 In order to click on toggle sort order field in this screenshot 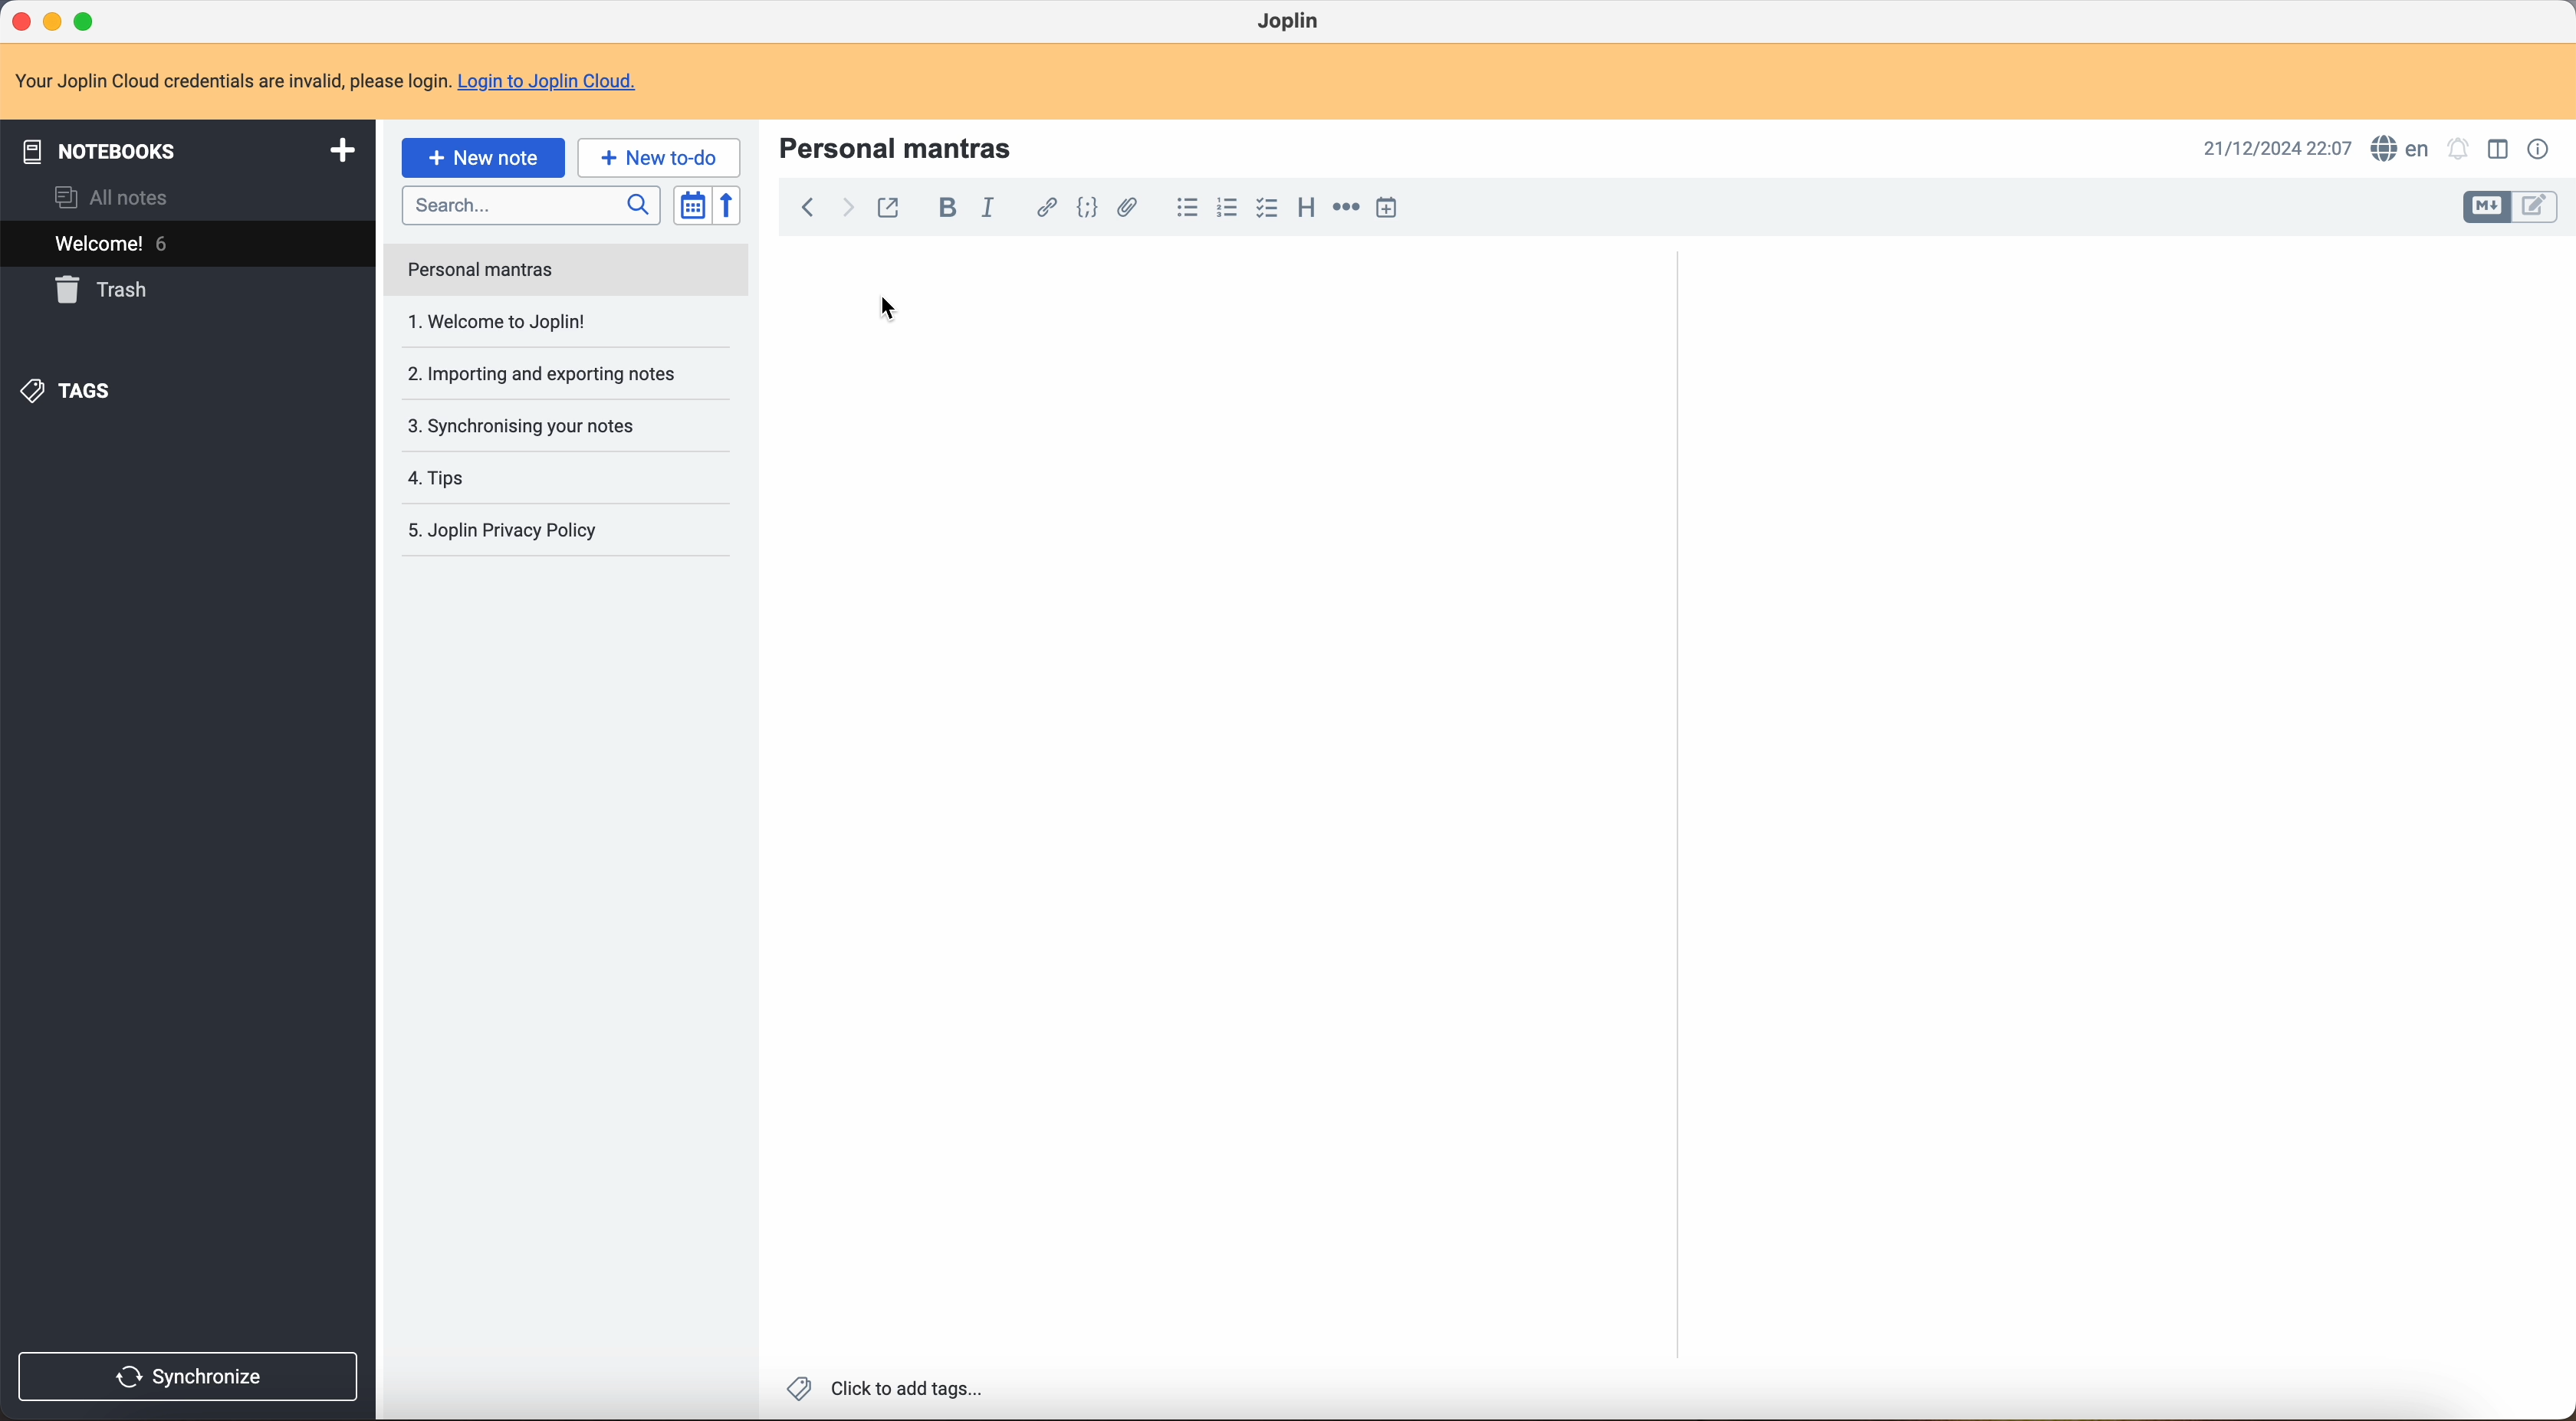, I will do `click(692, 204)`.